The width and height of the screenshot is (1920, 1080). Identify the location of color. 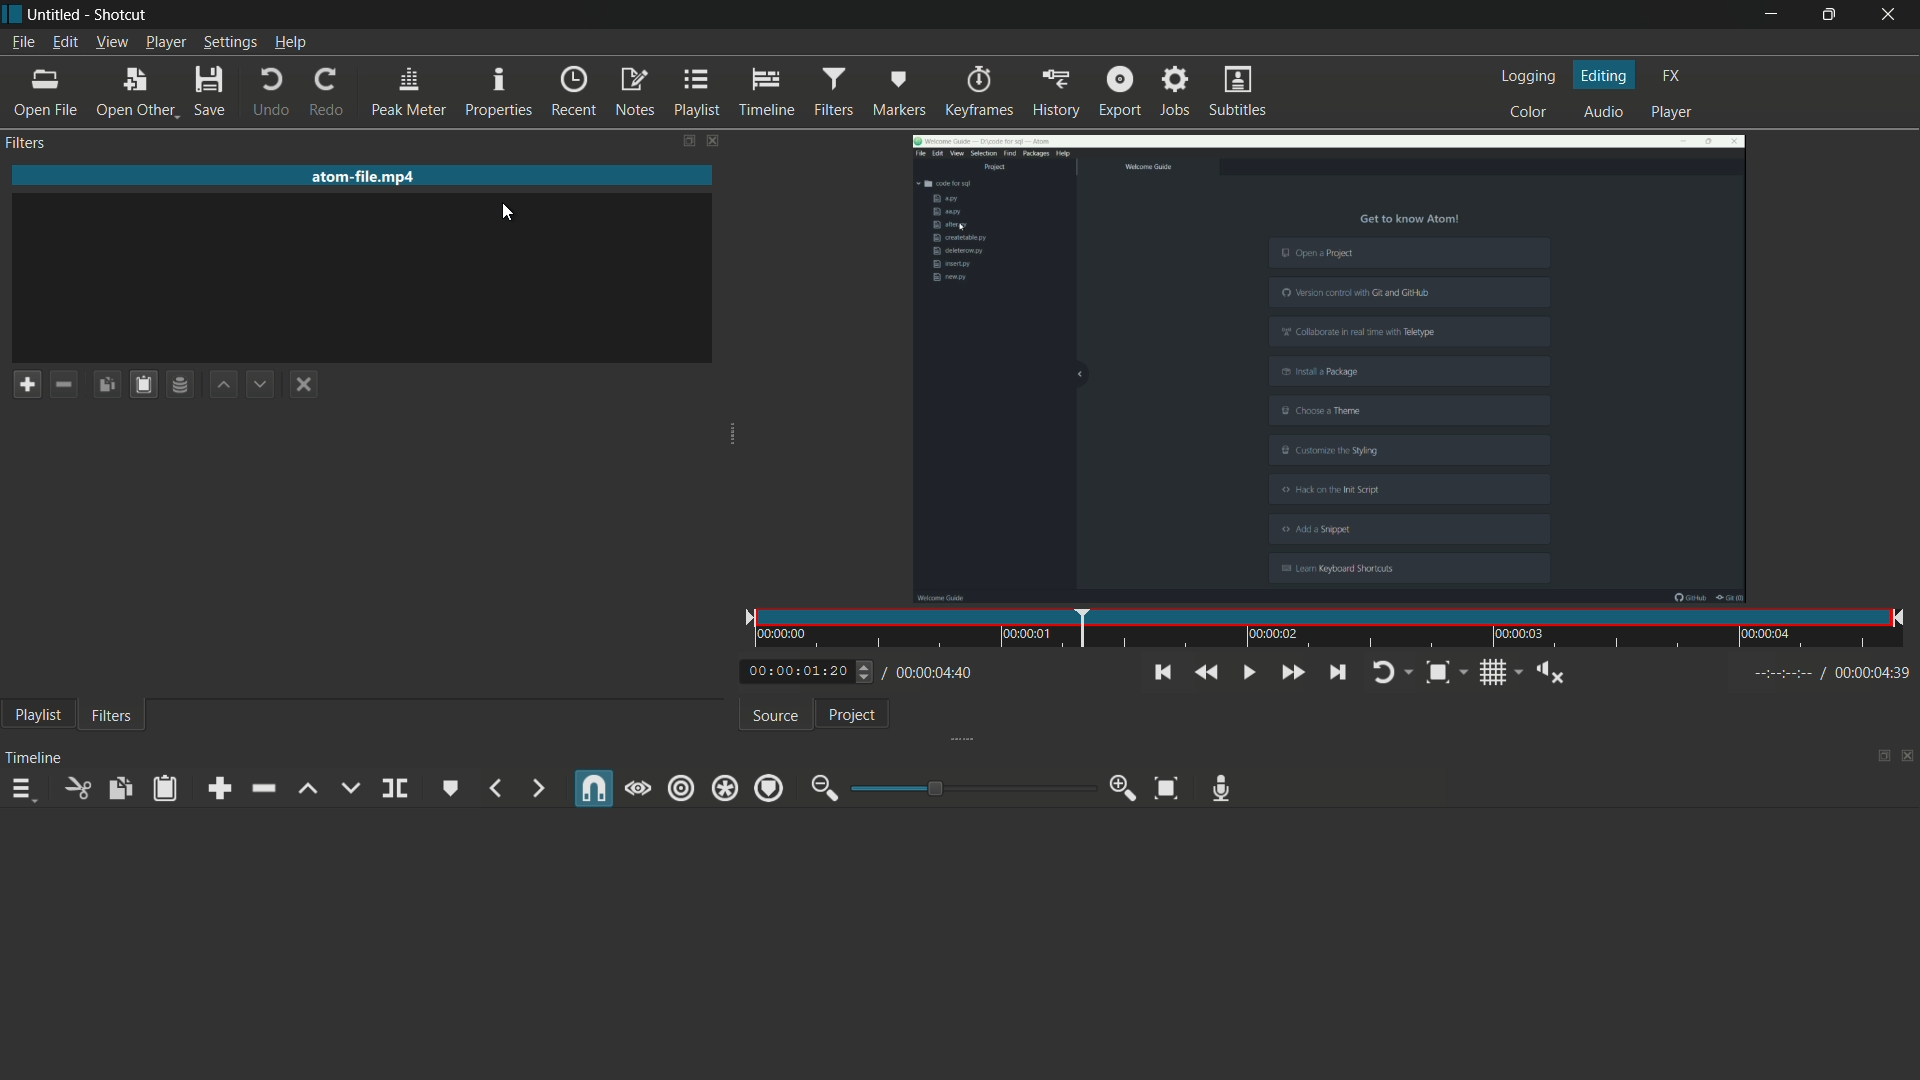
(1529, 113).